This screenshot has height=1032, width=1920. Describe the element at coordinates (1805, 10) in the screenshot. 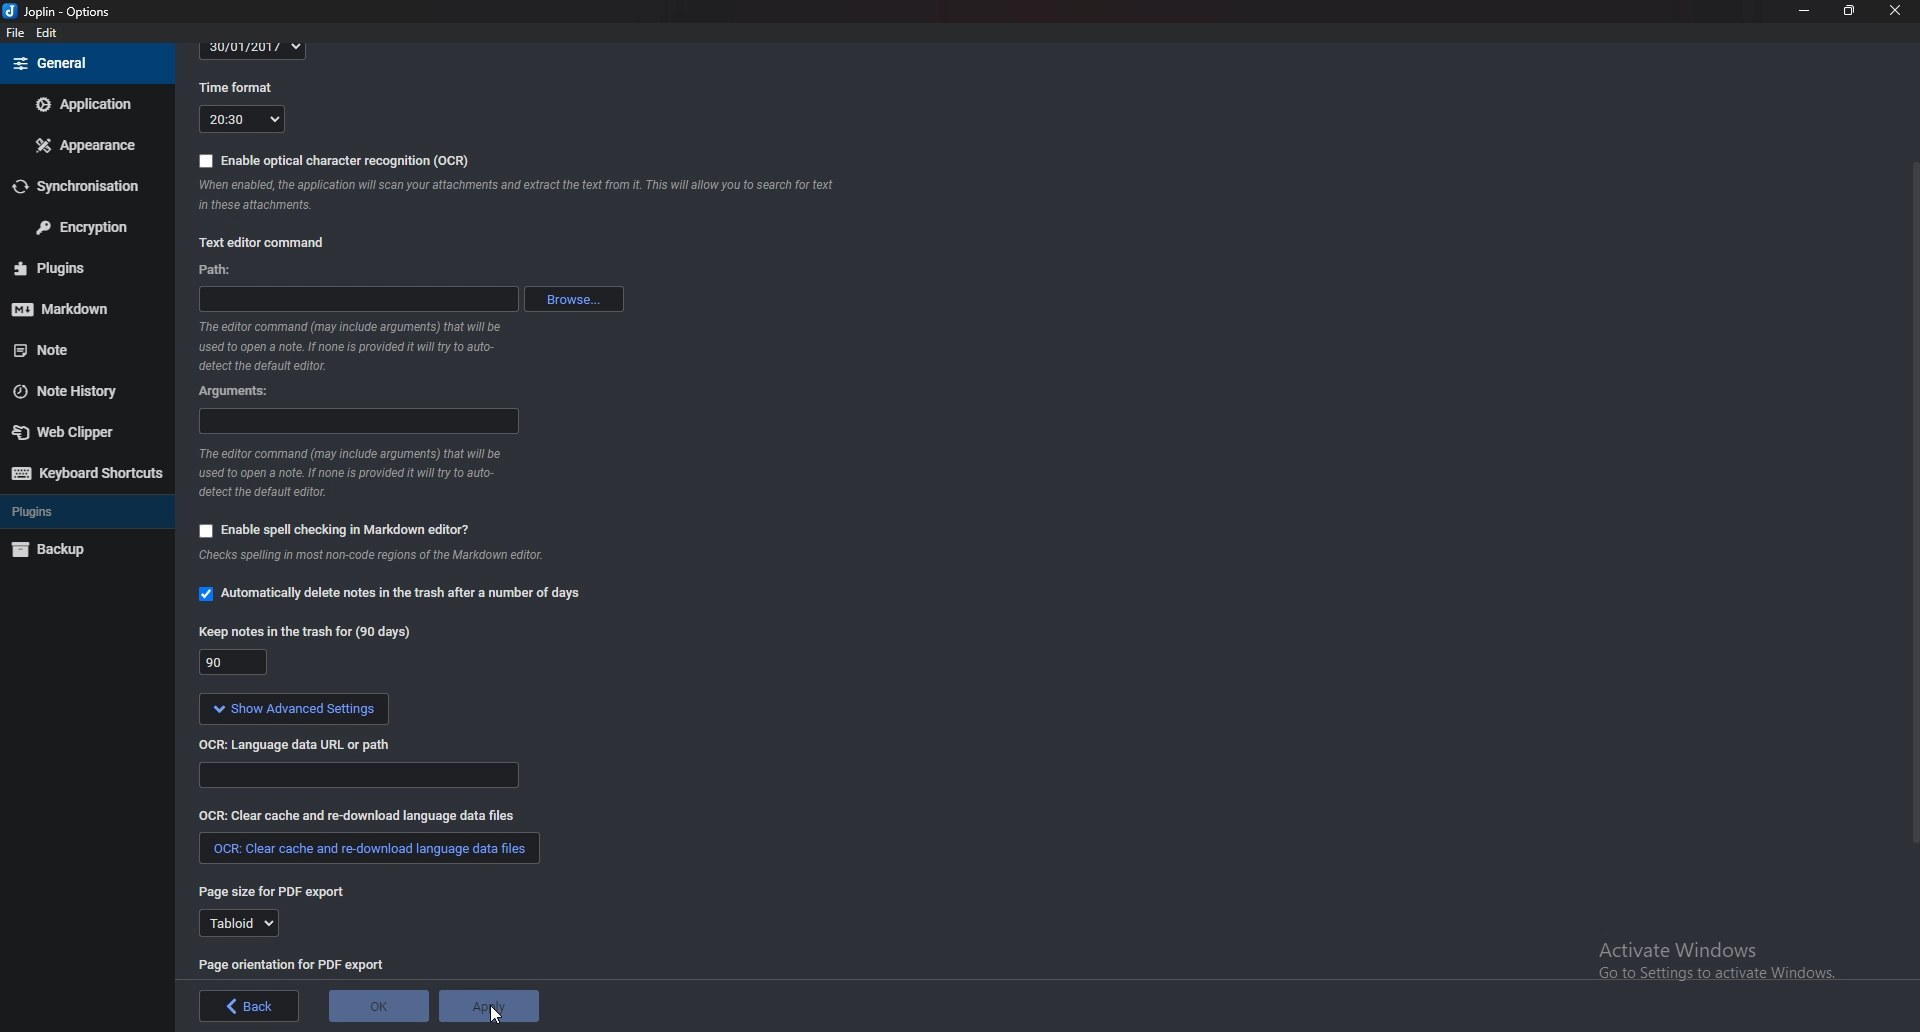

I see `Minimize` at that location.